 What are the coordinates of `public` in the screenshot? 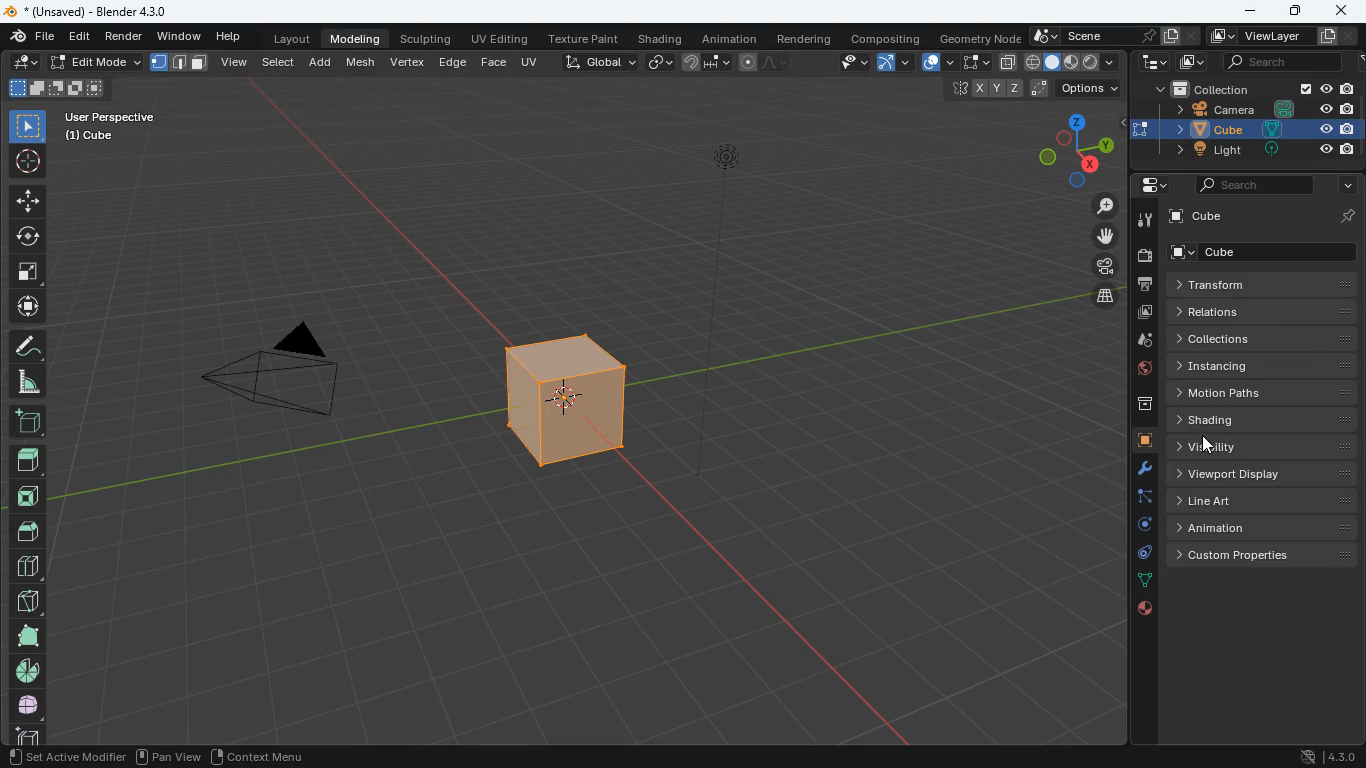 It's located at (1143, 608).